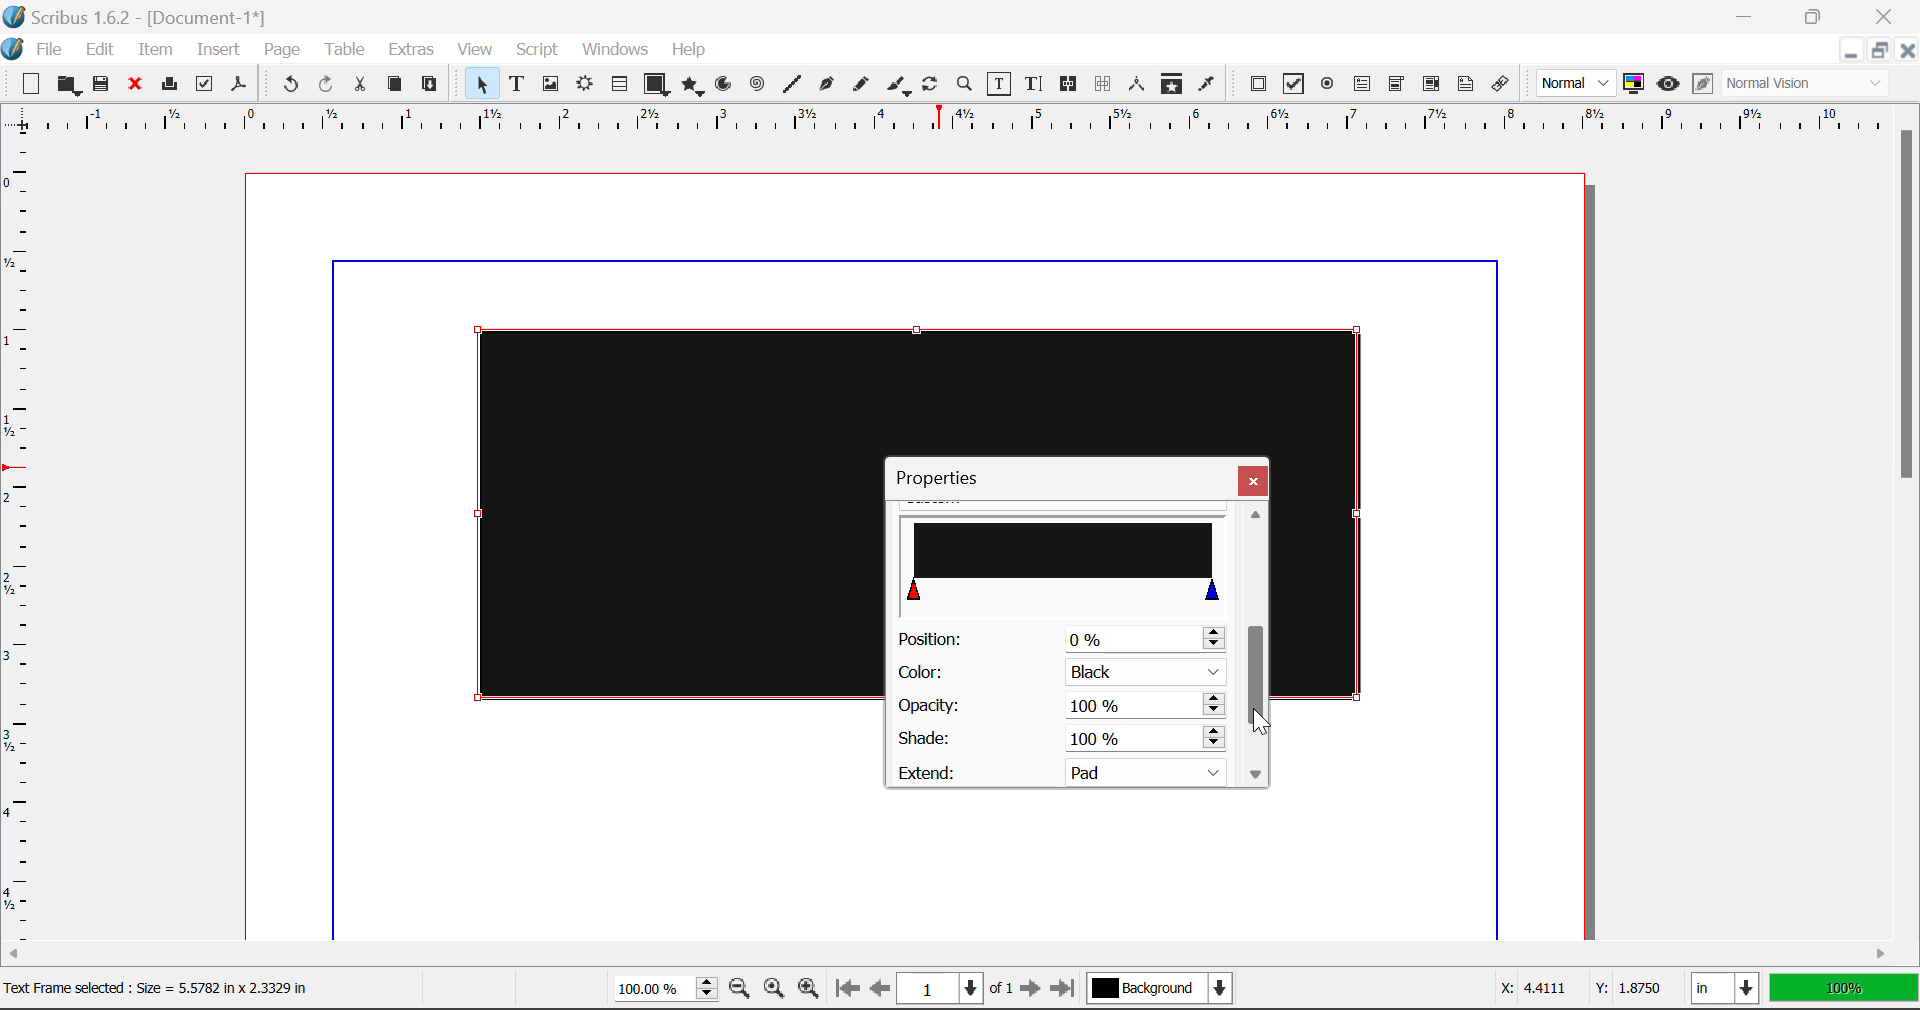  Describe the element at coordinates (475, 50) in the screenshot. I see `View` at that location.